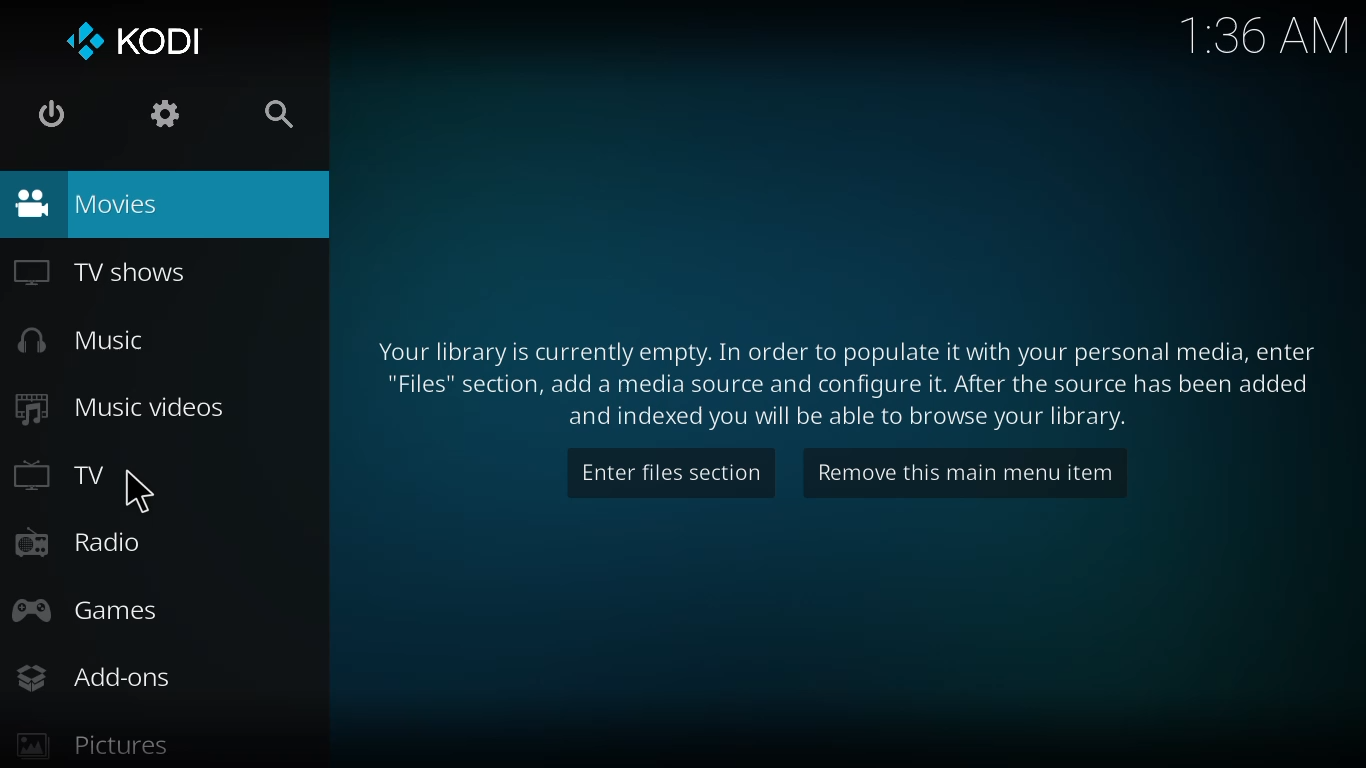 Image resolution: width=1366 pixels, height=768 pixels. Describe the element at coordinates (92, 675) in the screenshot. I see `add-ons` at that location.